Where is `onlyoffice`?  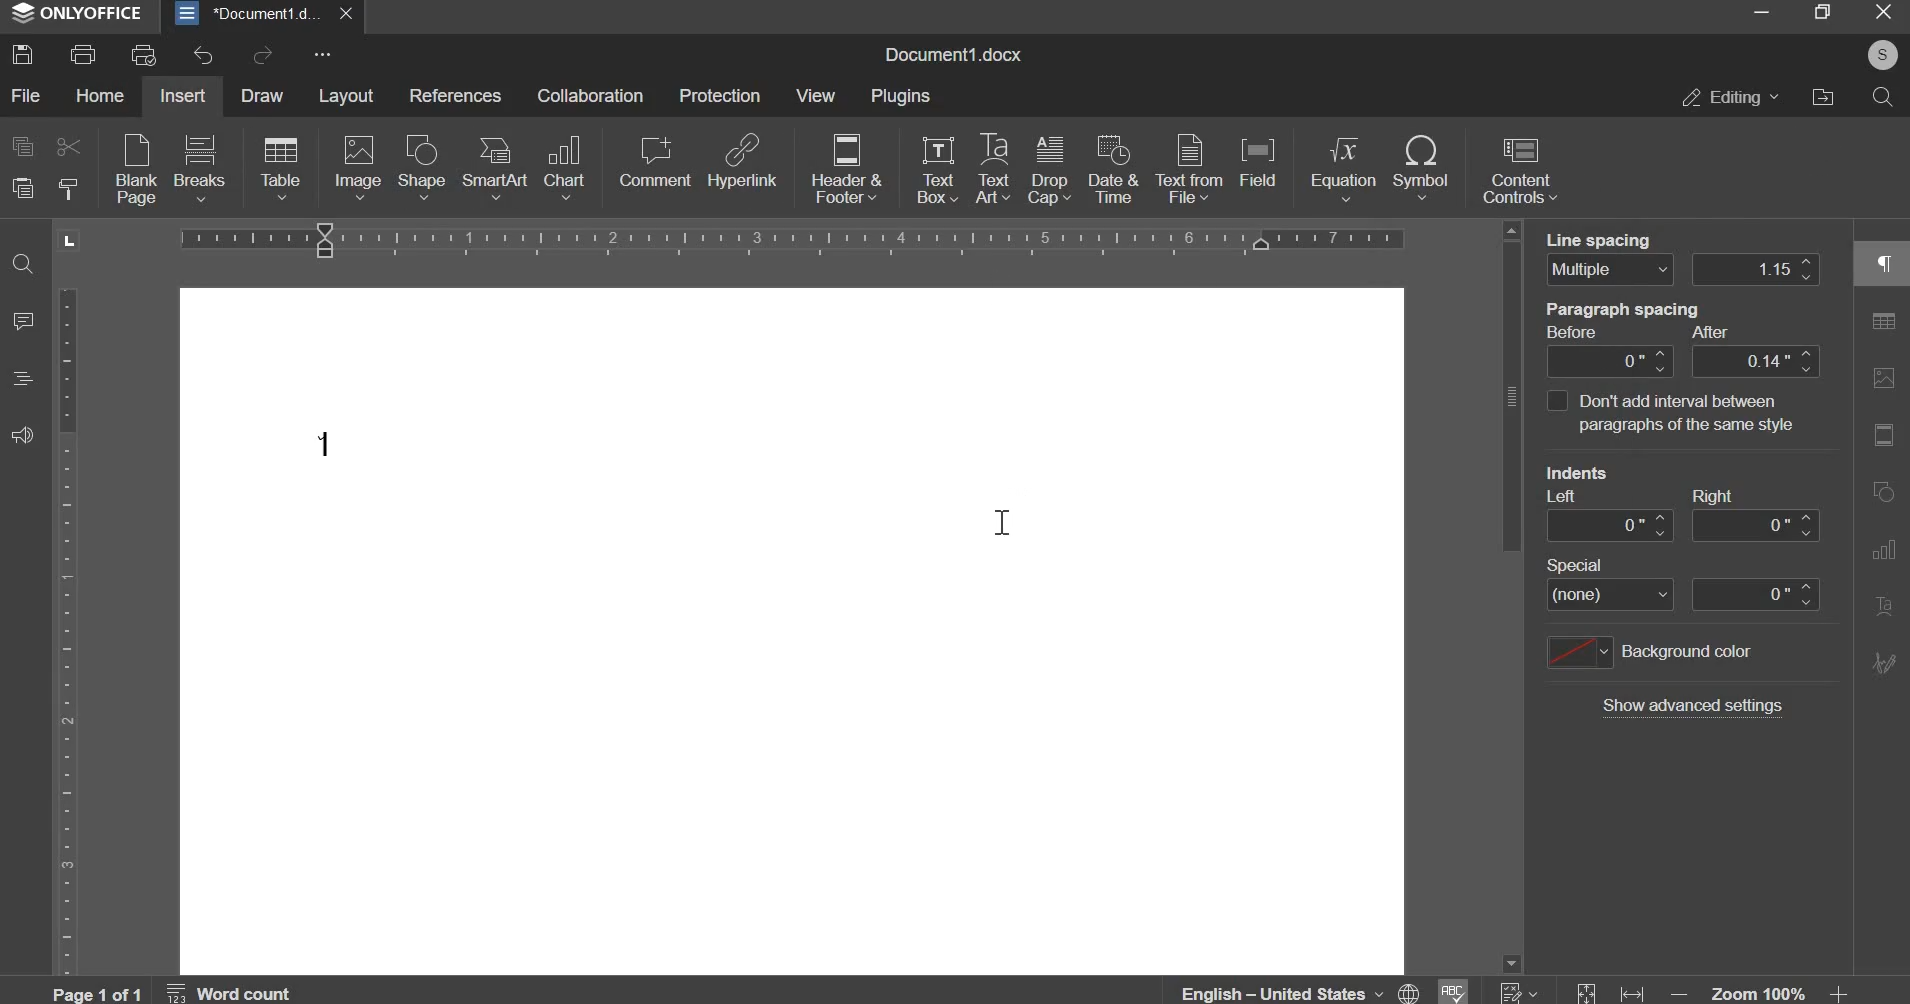
onlyoffice is located at coordinates (78, 12).